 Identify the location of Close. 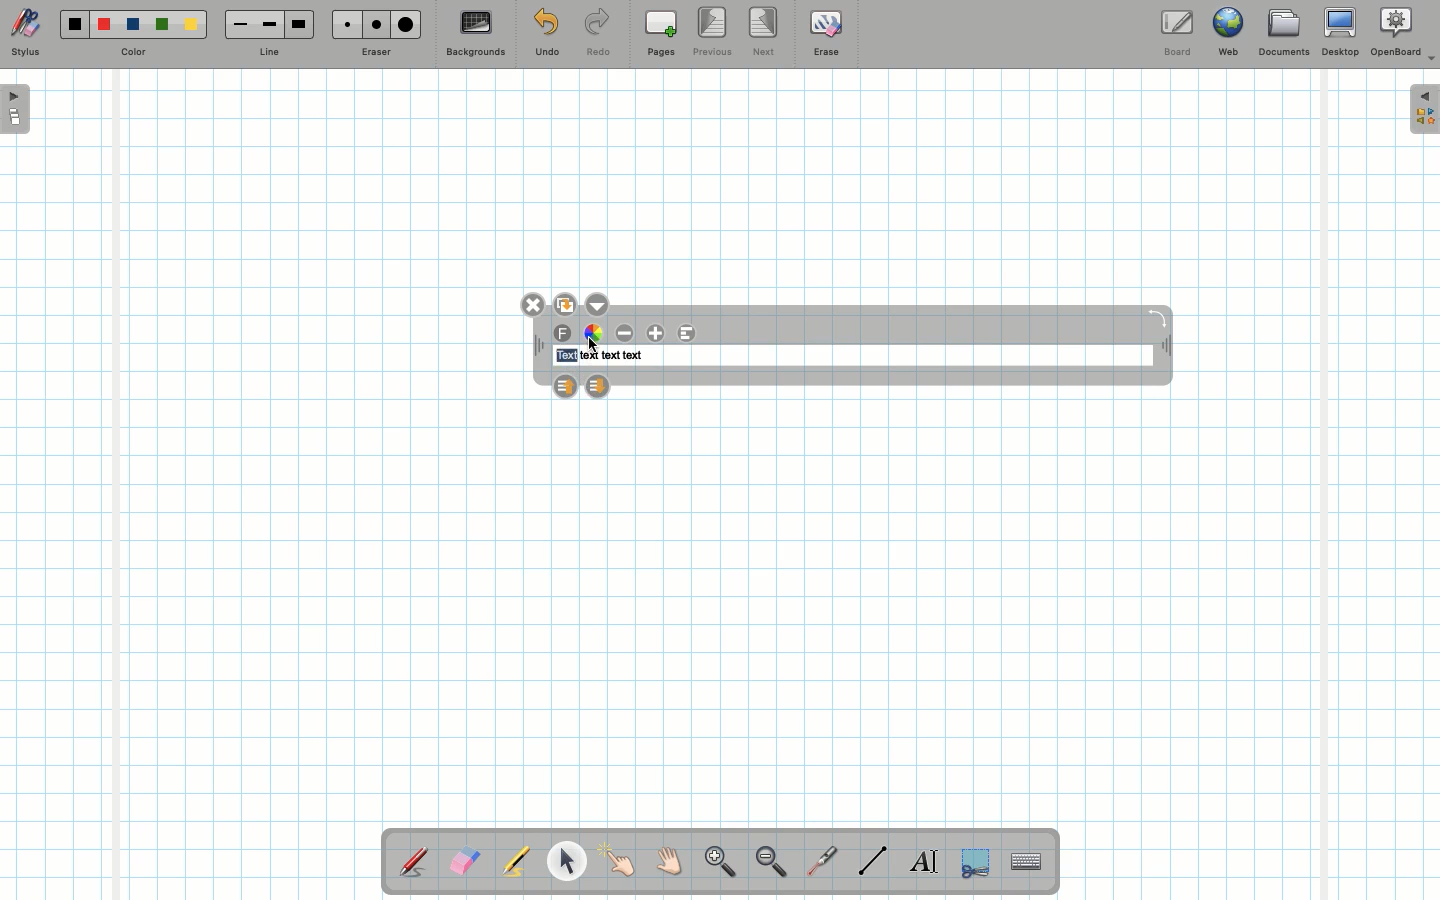
(535, 305).